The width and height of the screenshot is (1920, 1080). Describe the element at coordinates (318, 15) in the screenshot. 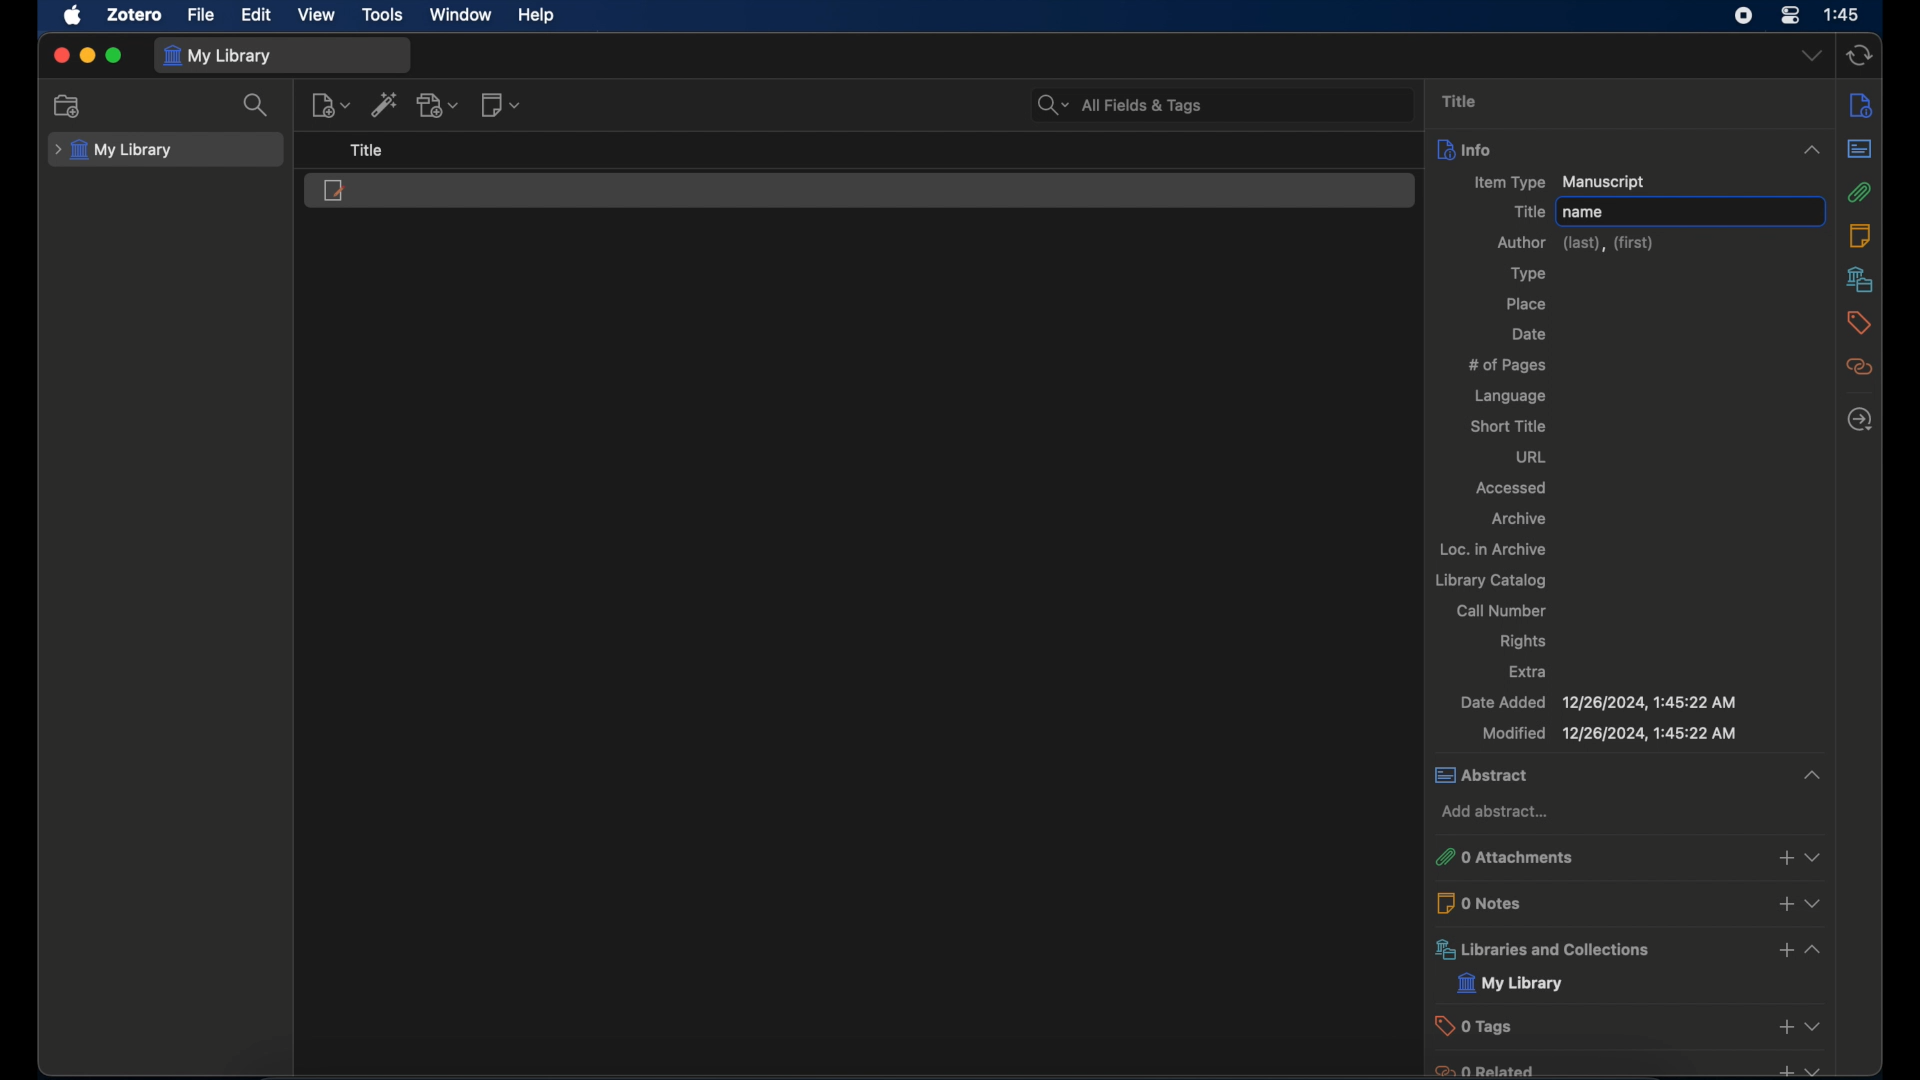

I see `view` at that location.